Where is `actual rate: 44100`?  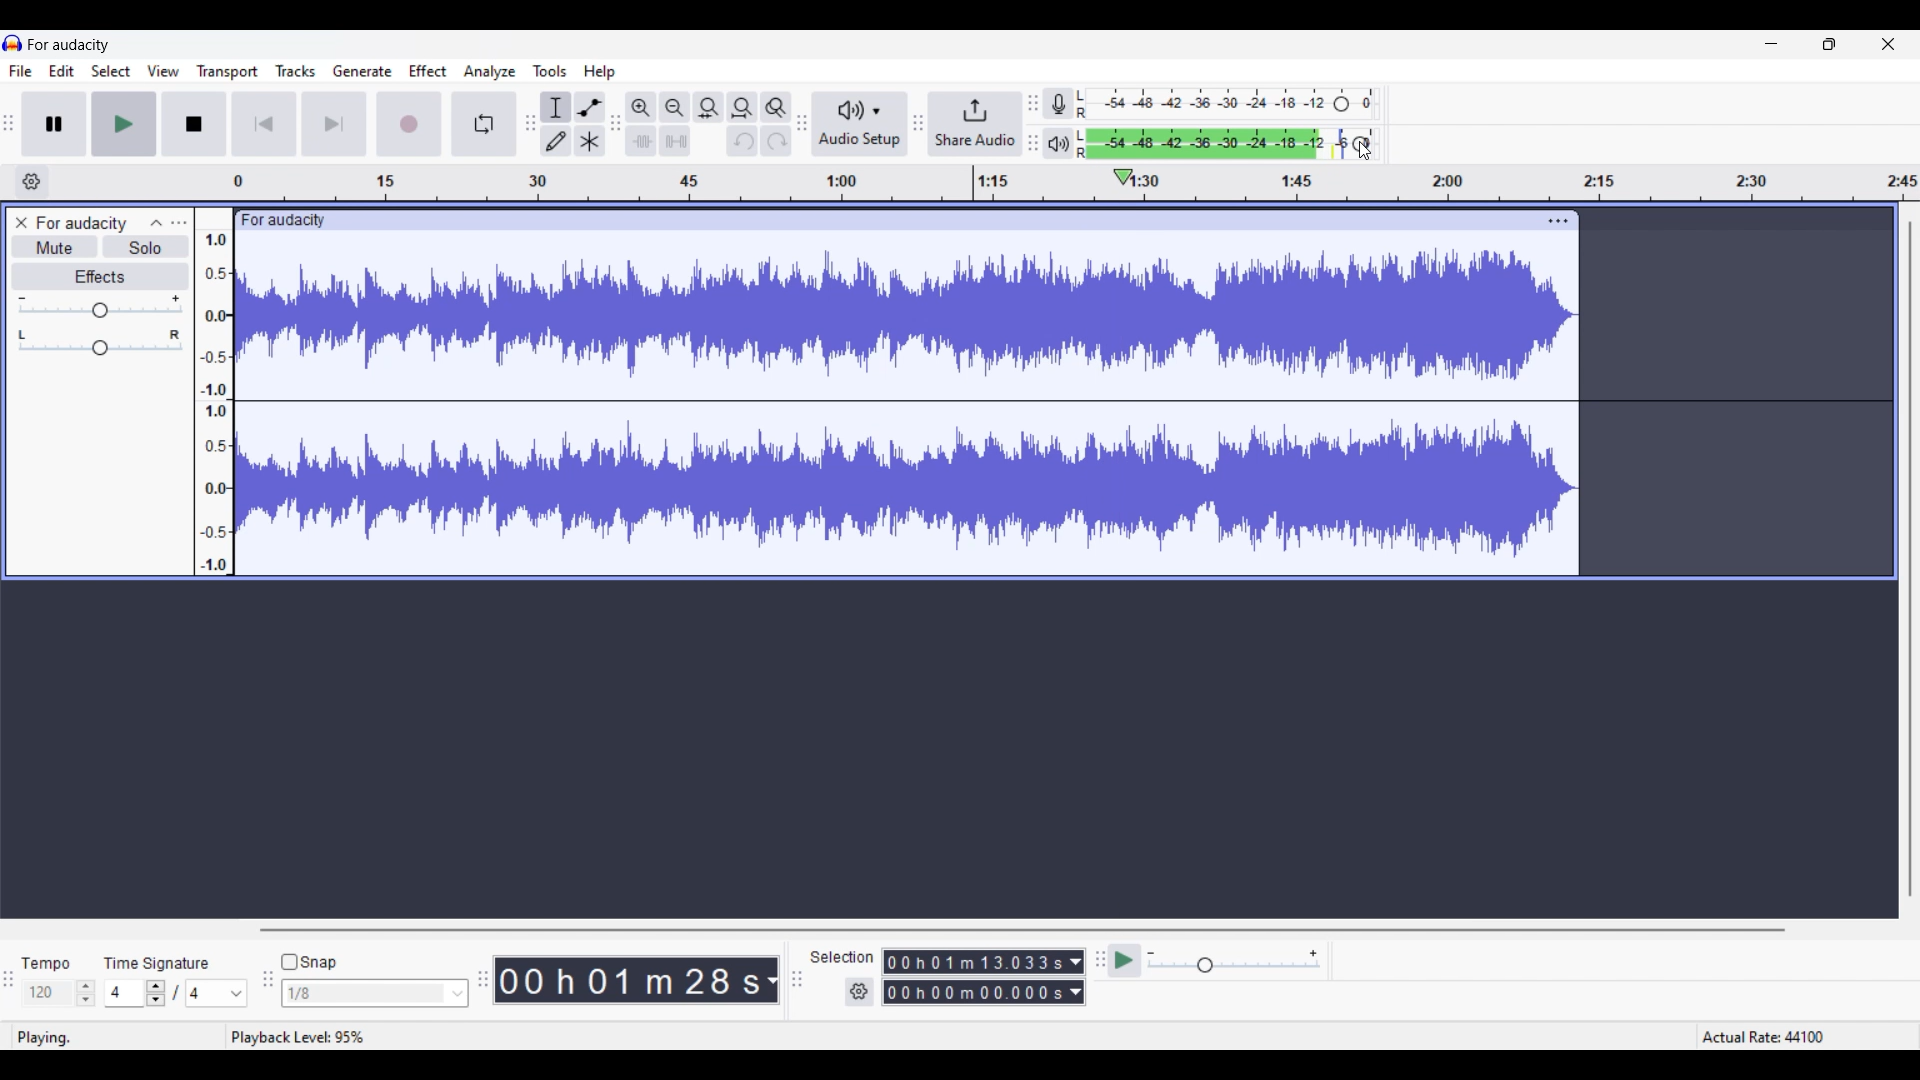 actual rate: 44100 is located at coordinates (1762, 1038).